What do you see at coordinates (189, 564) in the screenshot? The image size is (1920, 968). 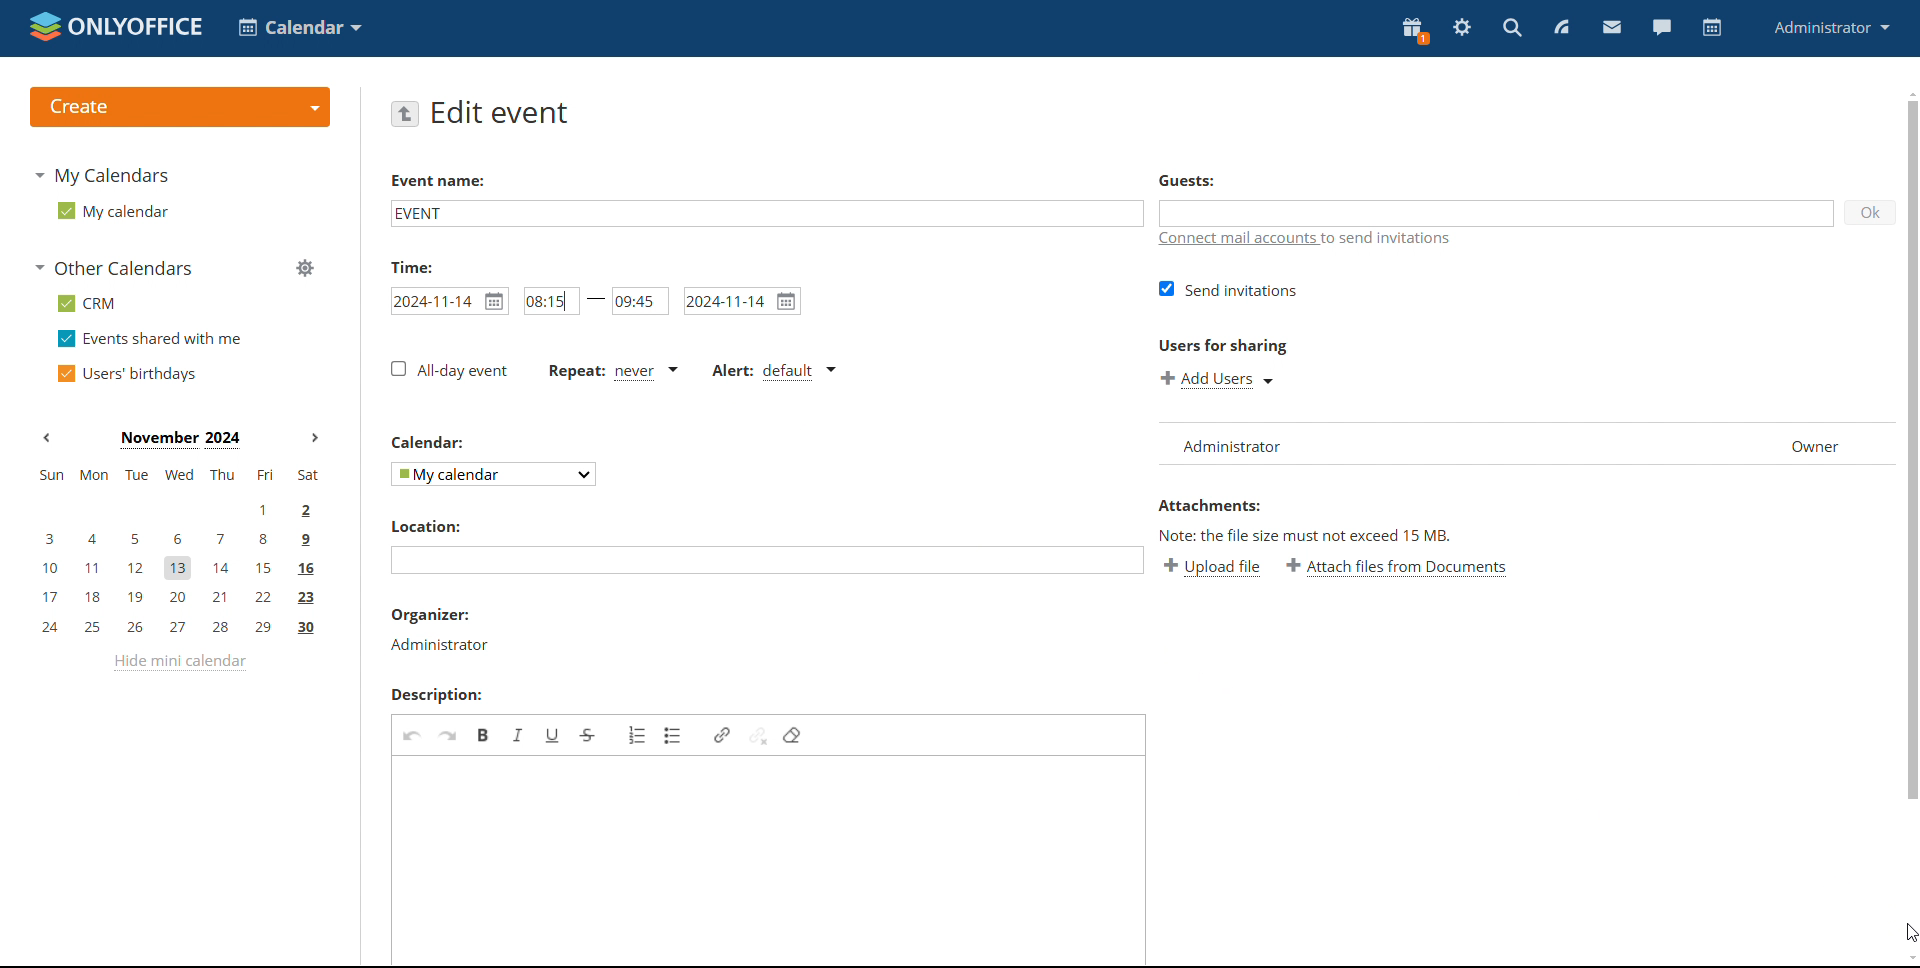 I see `10, 11, 12, 13, 14, 15, 16` at bounding box center [189, 564].